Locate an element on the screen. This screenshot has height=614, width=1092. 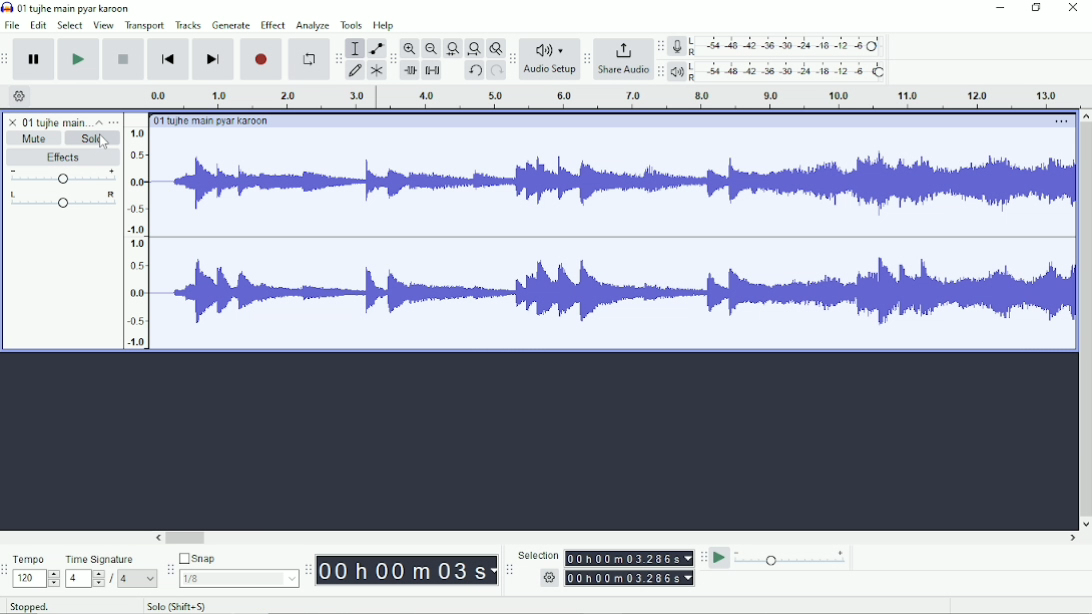
Tempo is located at coordinates (37, 560).